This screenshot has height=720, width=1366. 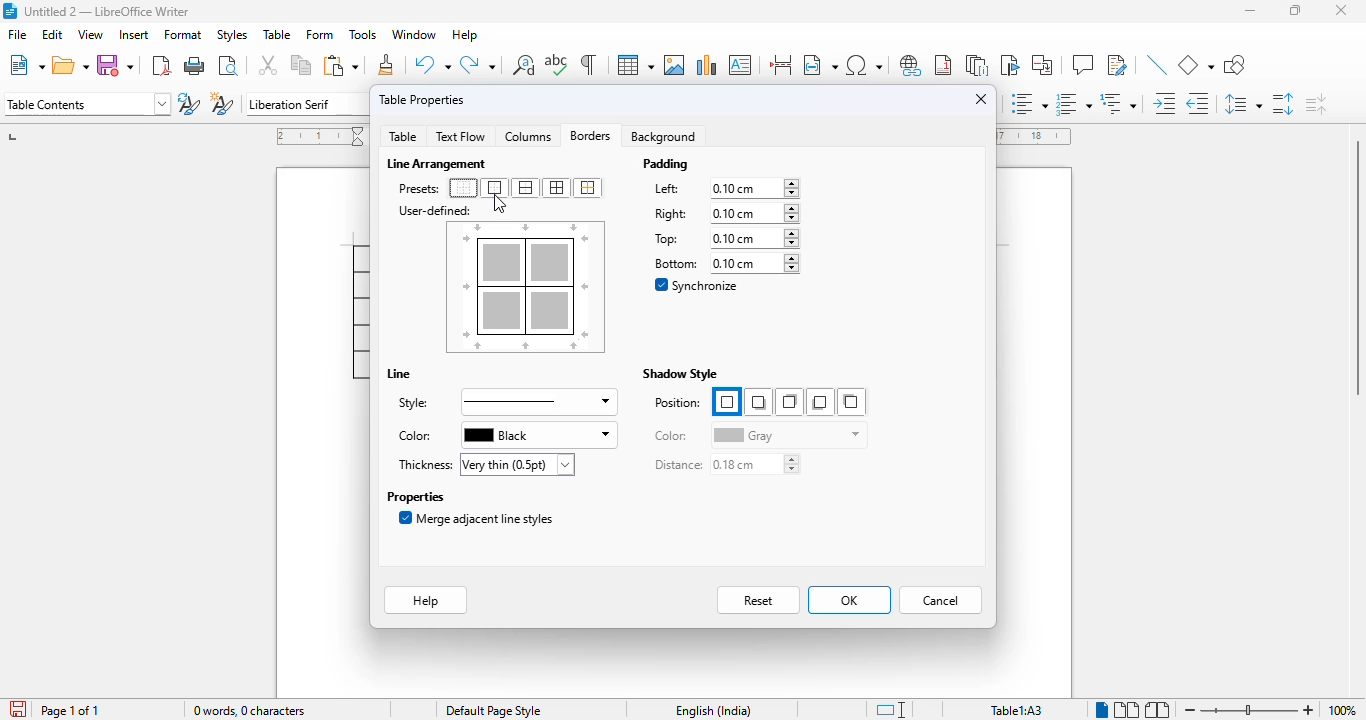 I want to click on left: 0.10 cm, so click(x=724, y=189).